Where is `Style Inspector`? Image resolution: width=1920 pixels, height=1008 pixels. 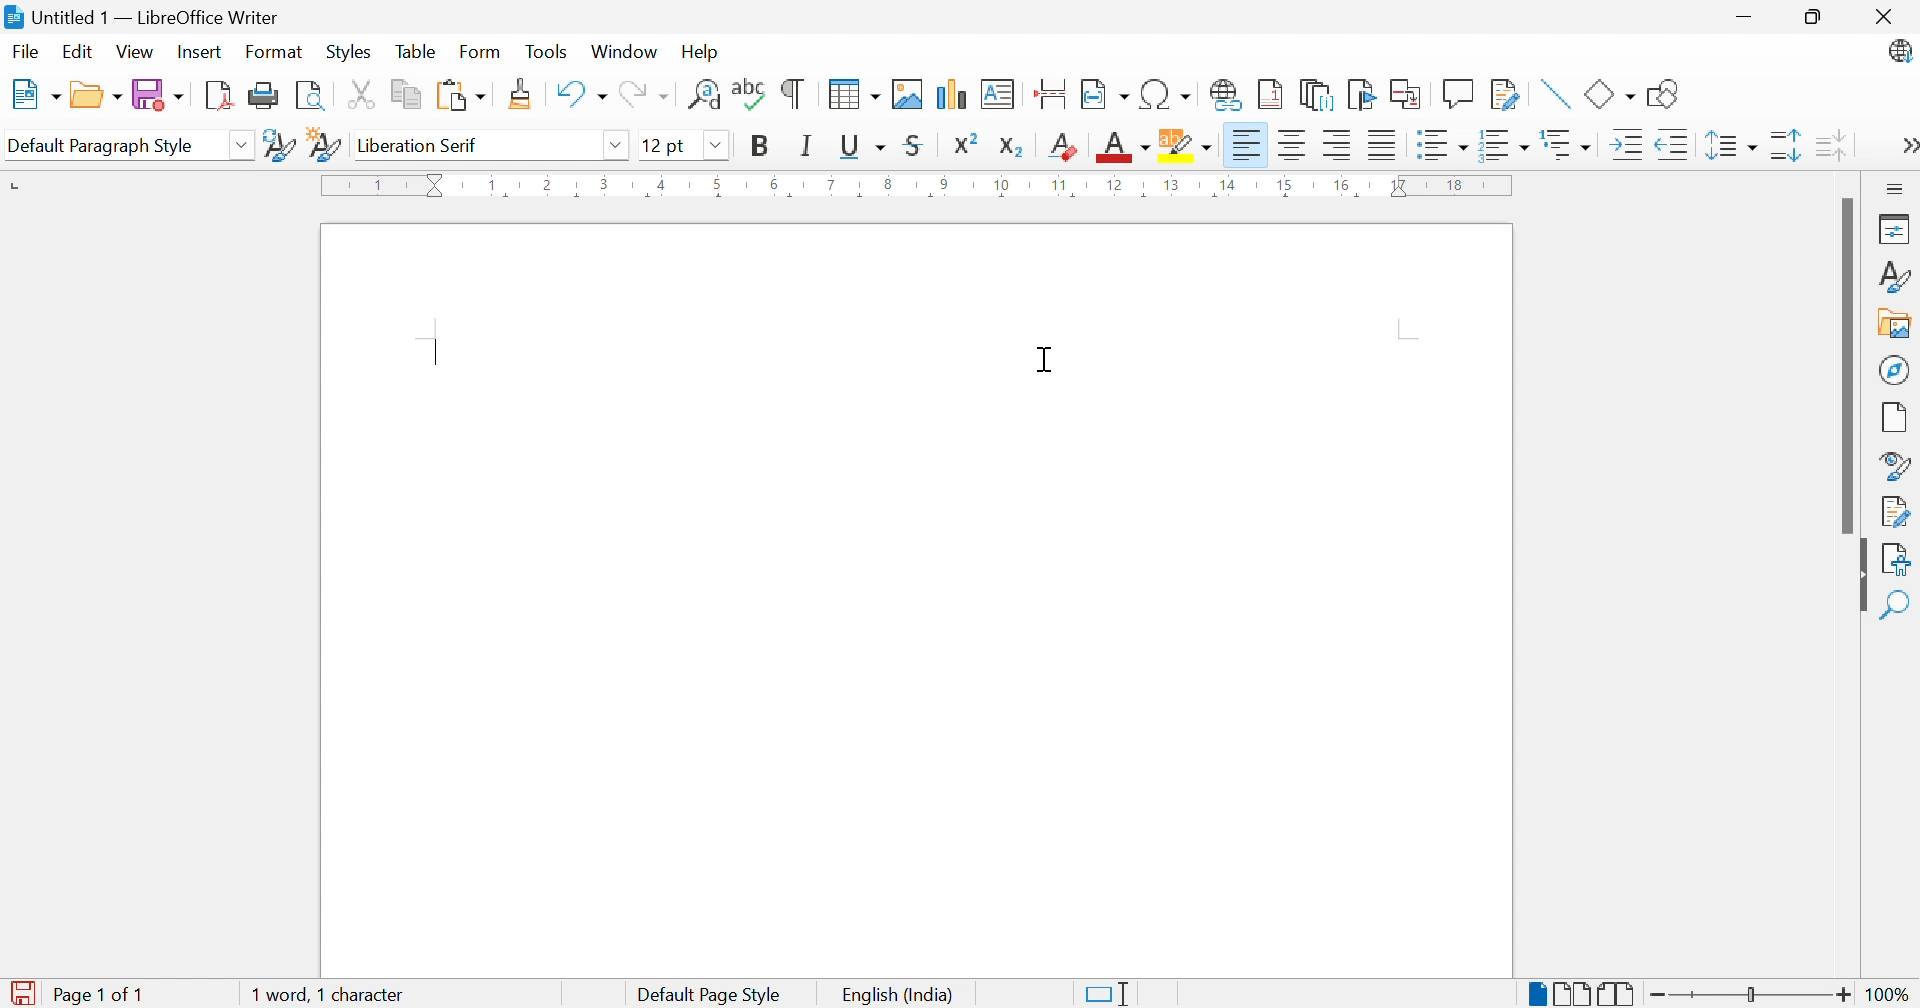
Style Inspector is located at coordinates (1897, 465).